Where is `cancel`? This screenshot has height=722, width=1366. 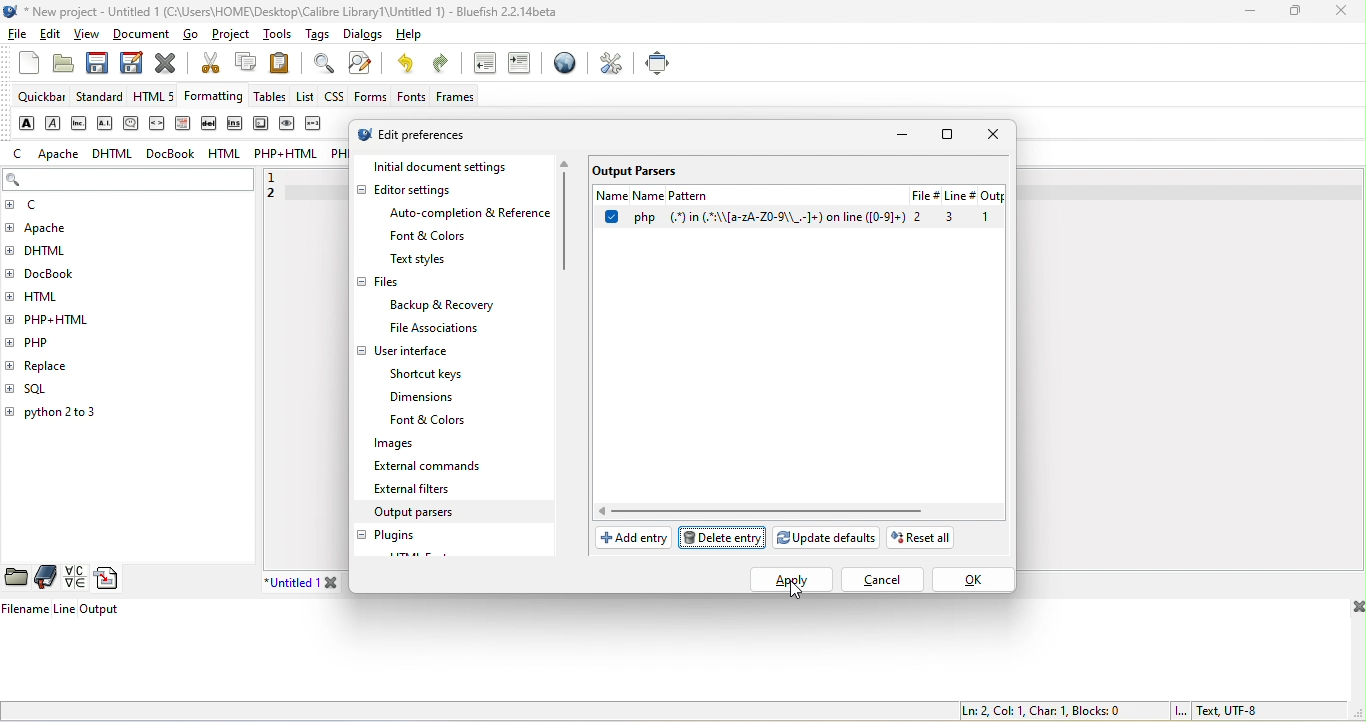 cancel is located at coordinates (889, 582).